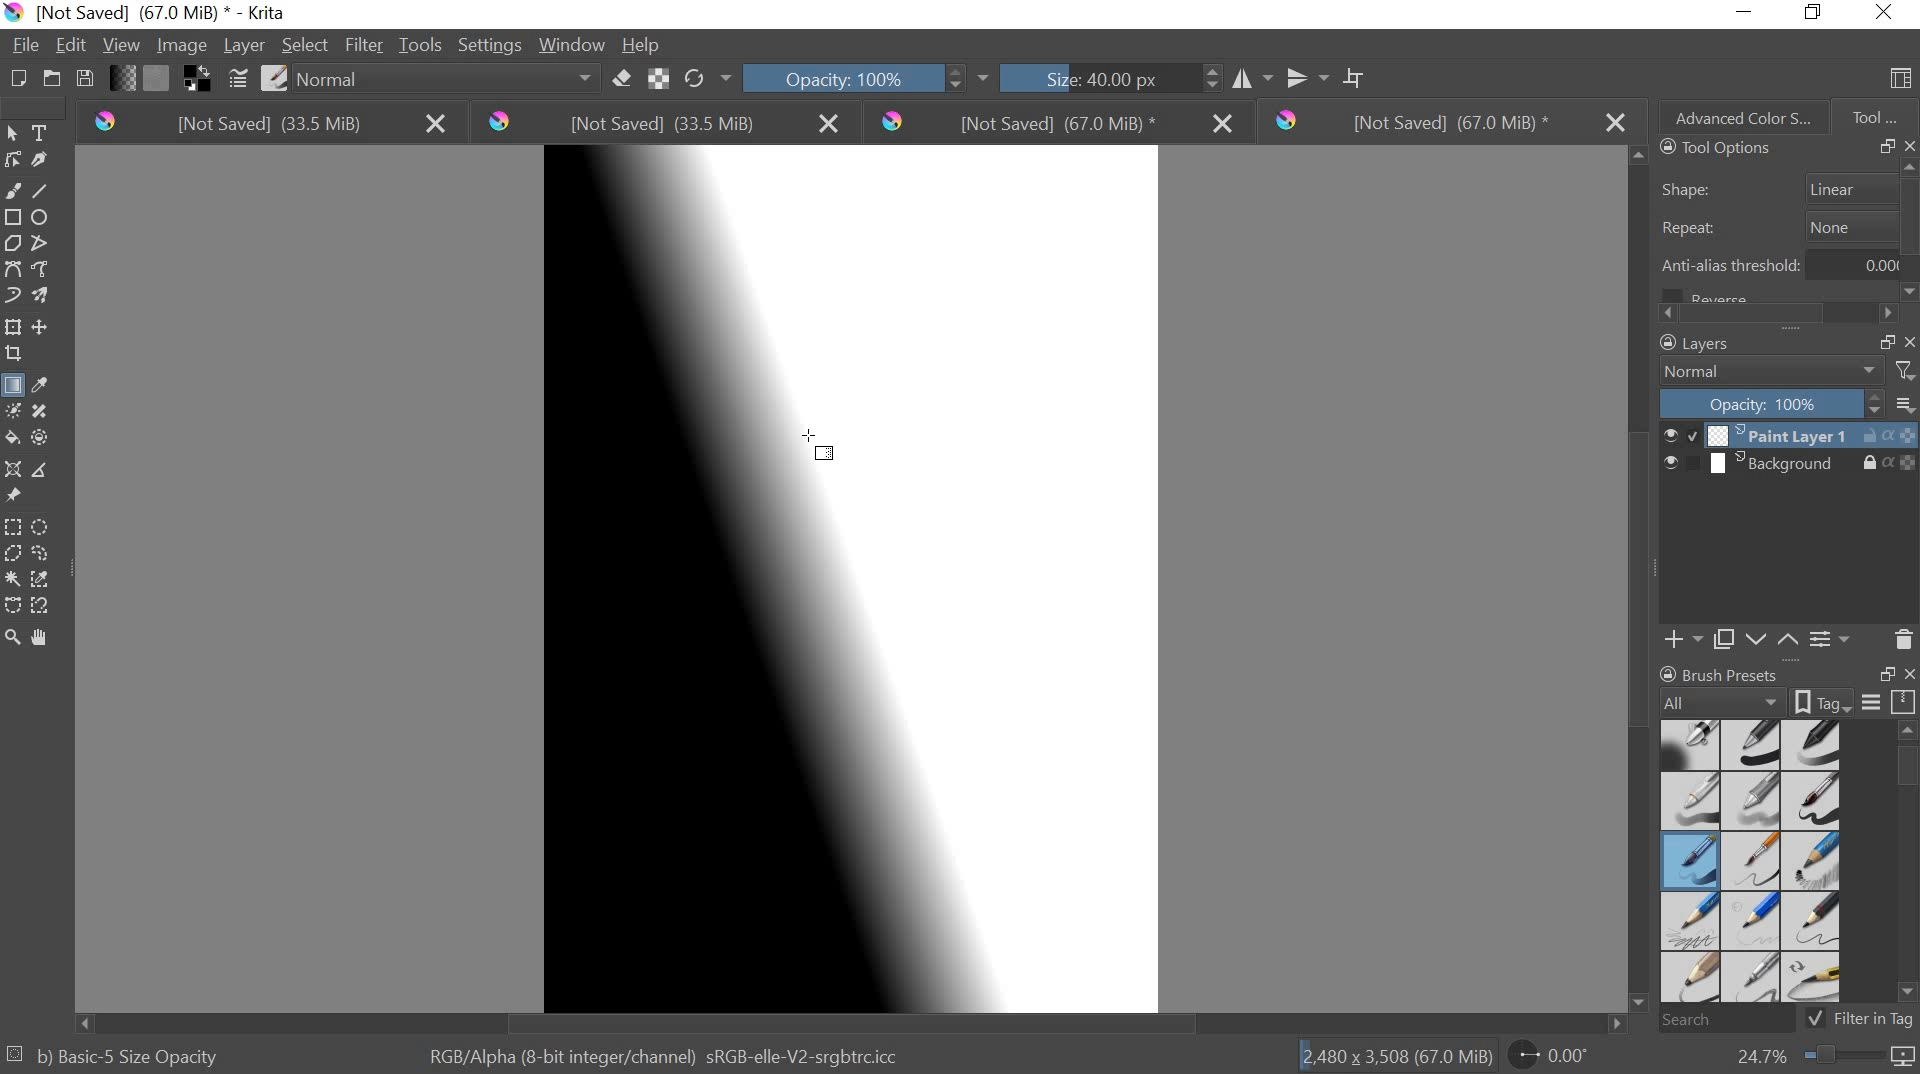 The width and height of the screenshot is (1920, 1074). I want to click on SCROLLBAR, so click(1908, 868).